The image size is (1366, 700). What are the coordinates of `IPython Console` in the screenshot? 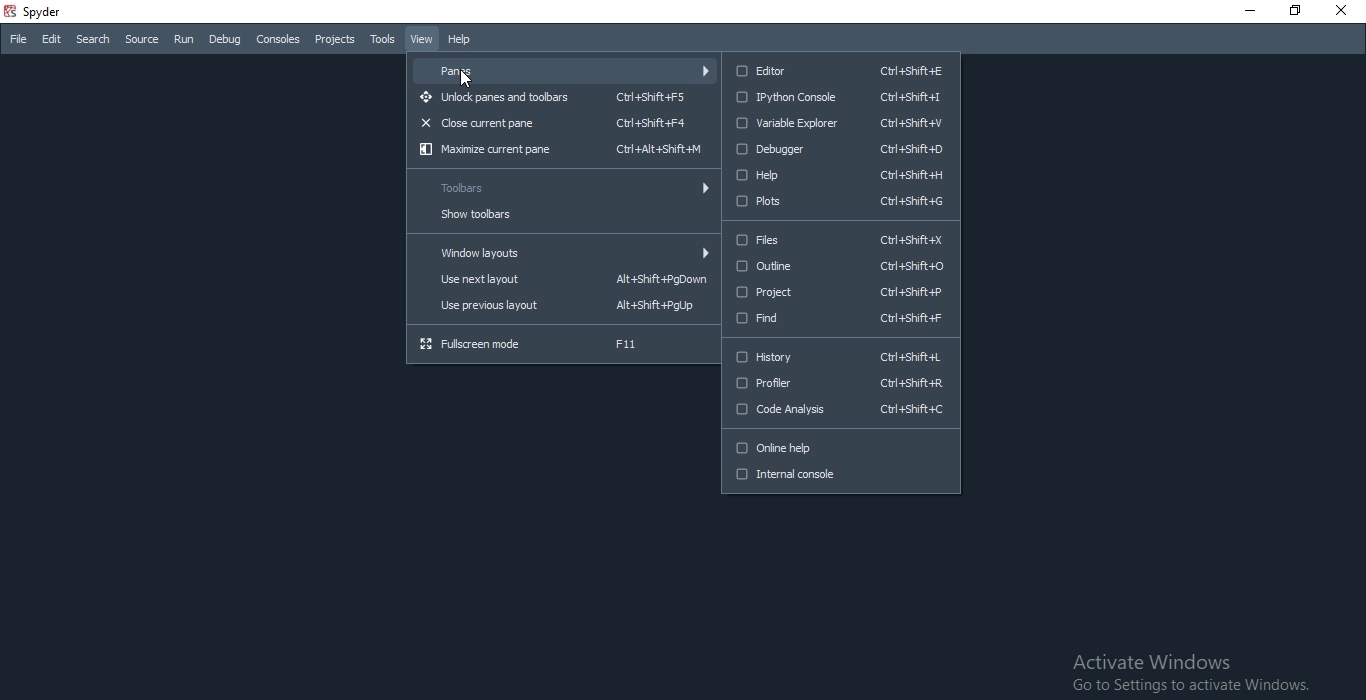 It's located at (841, 96).